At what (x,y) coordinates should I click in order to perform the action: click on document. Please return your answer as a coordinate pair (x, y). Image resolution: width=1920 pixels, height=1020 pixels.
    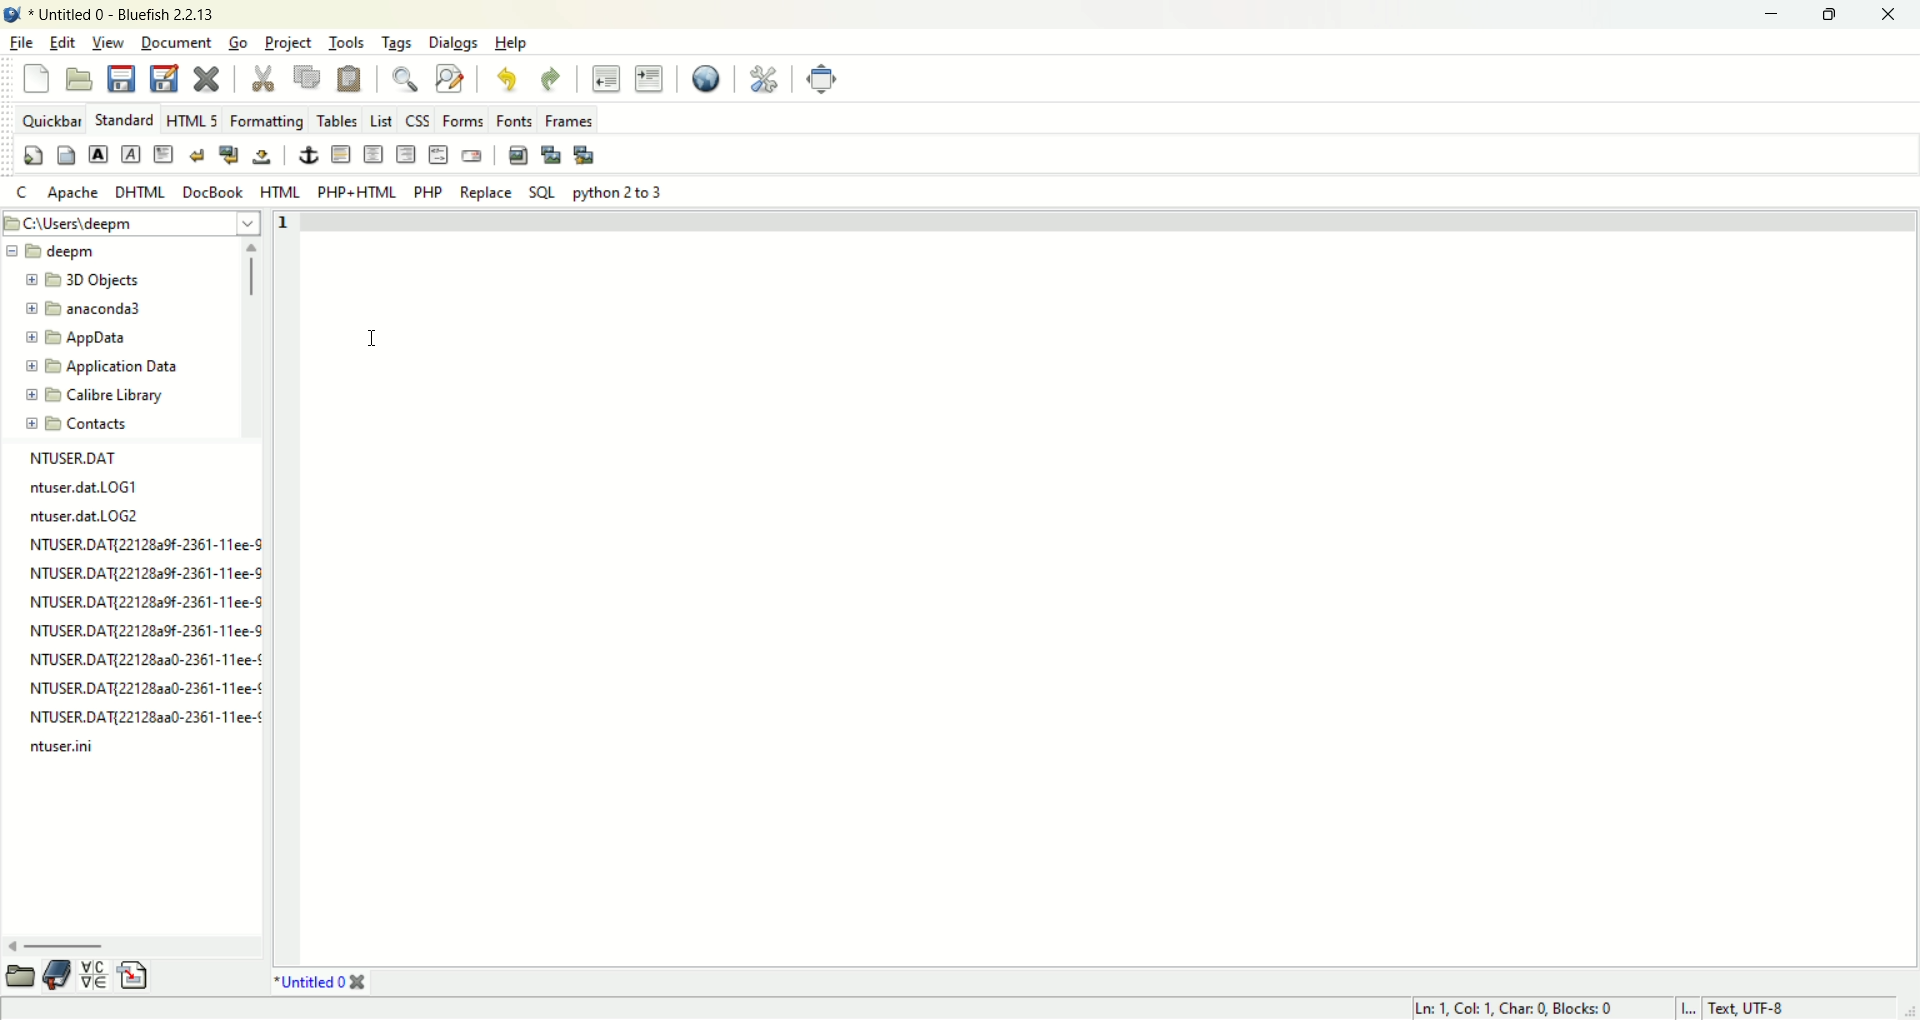
    Looking at the image, I should click on (175, 43).